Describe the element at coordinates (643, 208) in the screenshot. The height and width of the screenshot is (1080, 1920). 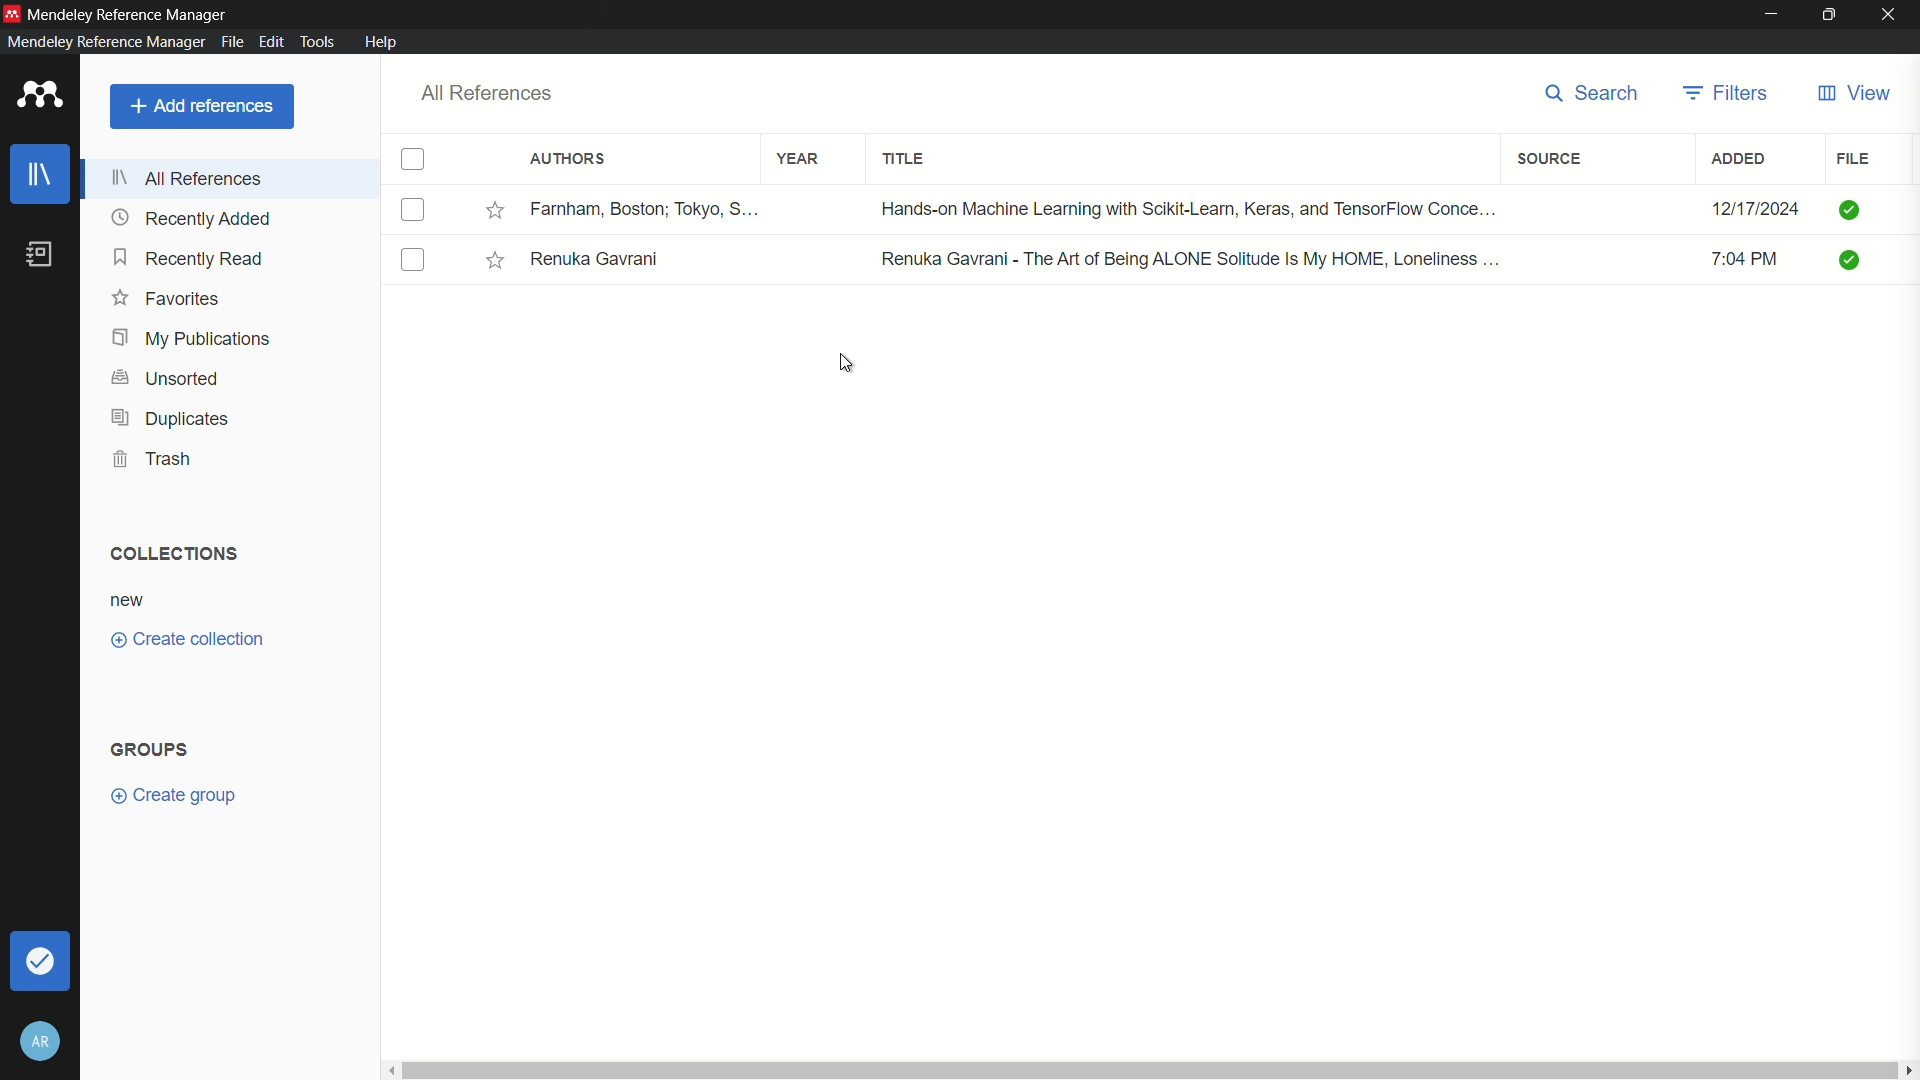
I see `Famham` at that location.